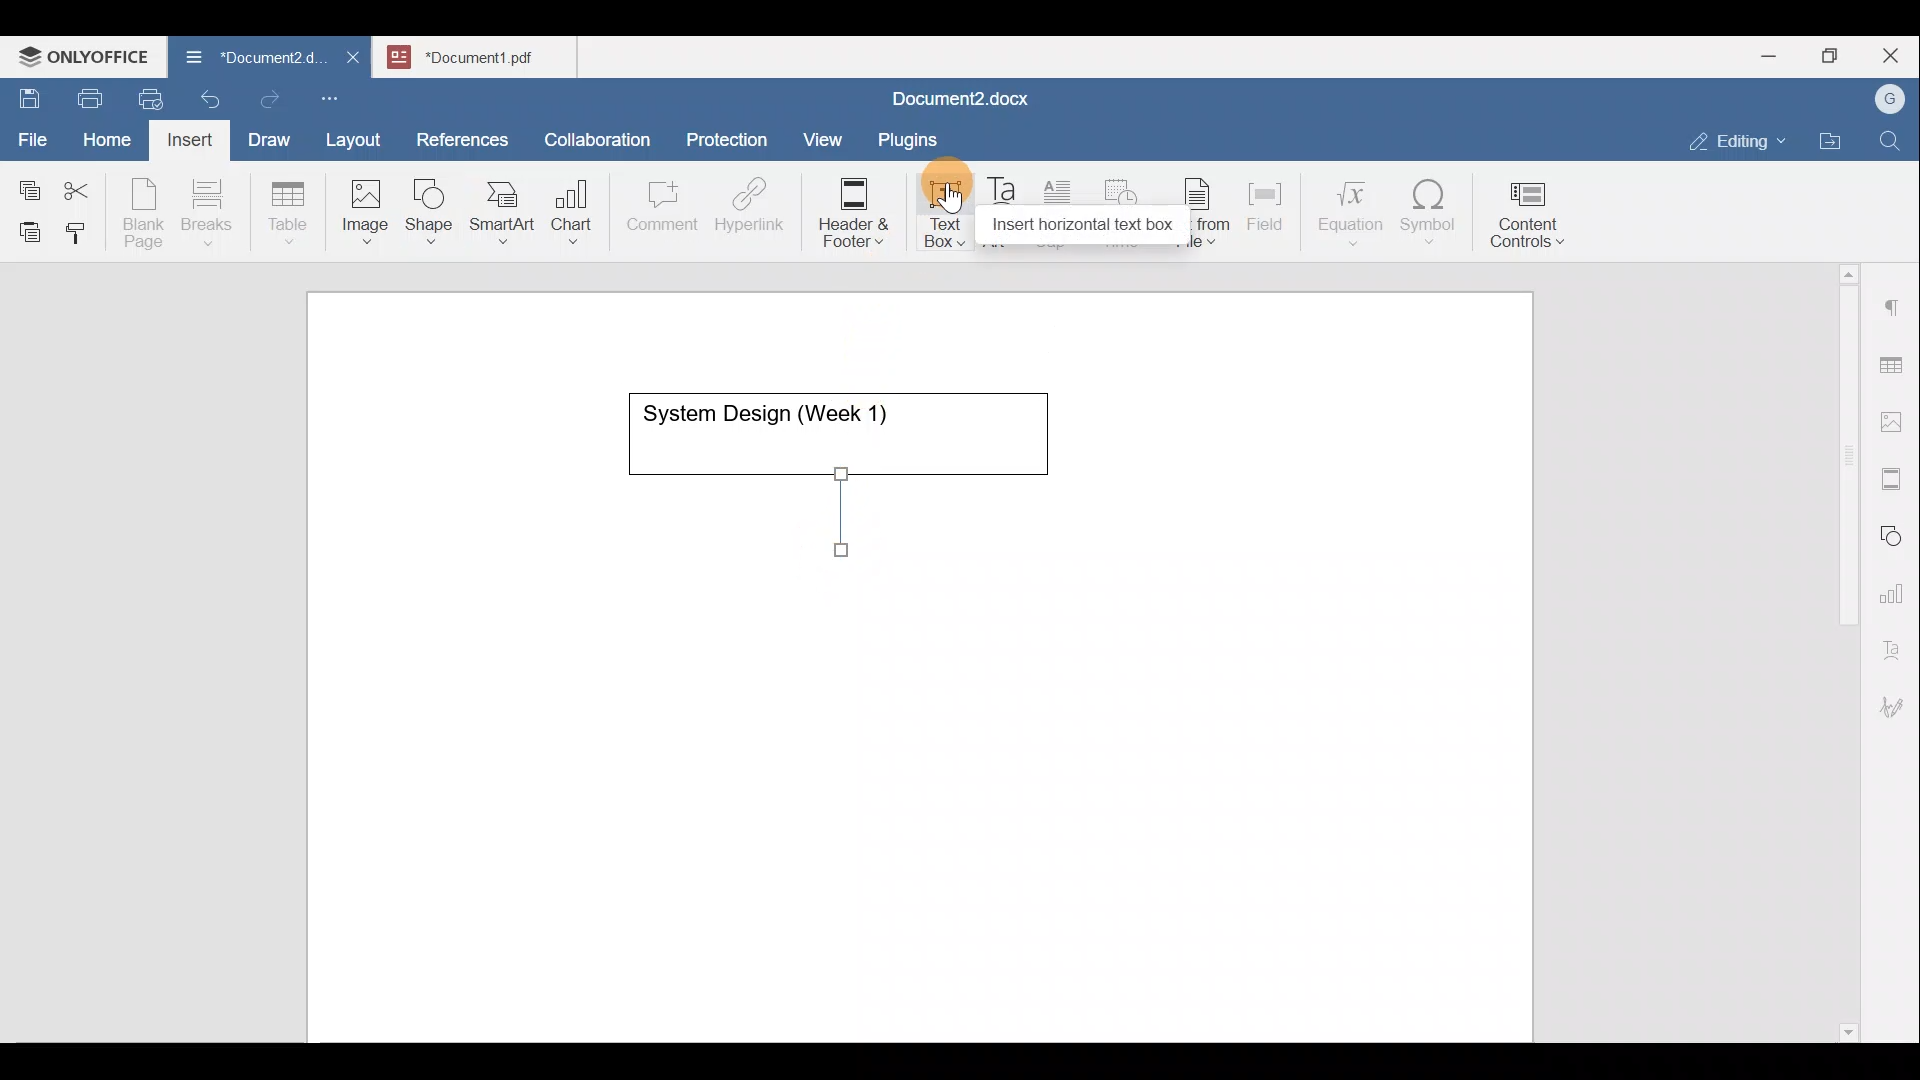 The width and height of the screenshot is (1920, 1080). What do you see at coordinates (1841, 649) in the screenshot?
I see `Scroll bar` at bounding box center [1841, 649].